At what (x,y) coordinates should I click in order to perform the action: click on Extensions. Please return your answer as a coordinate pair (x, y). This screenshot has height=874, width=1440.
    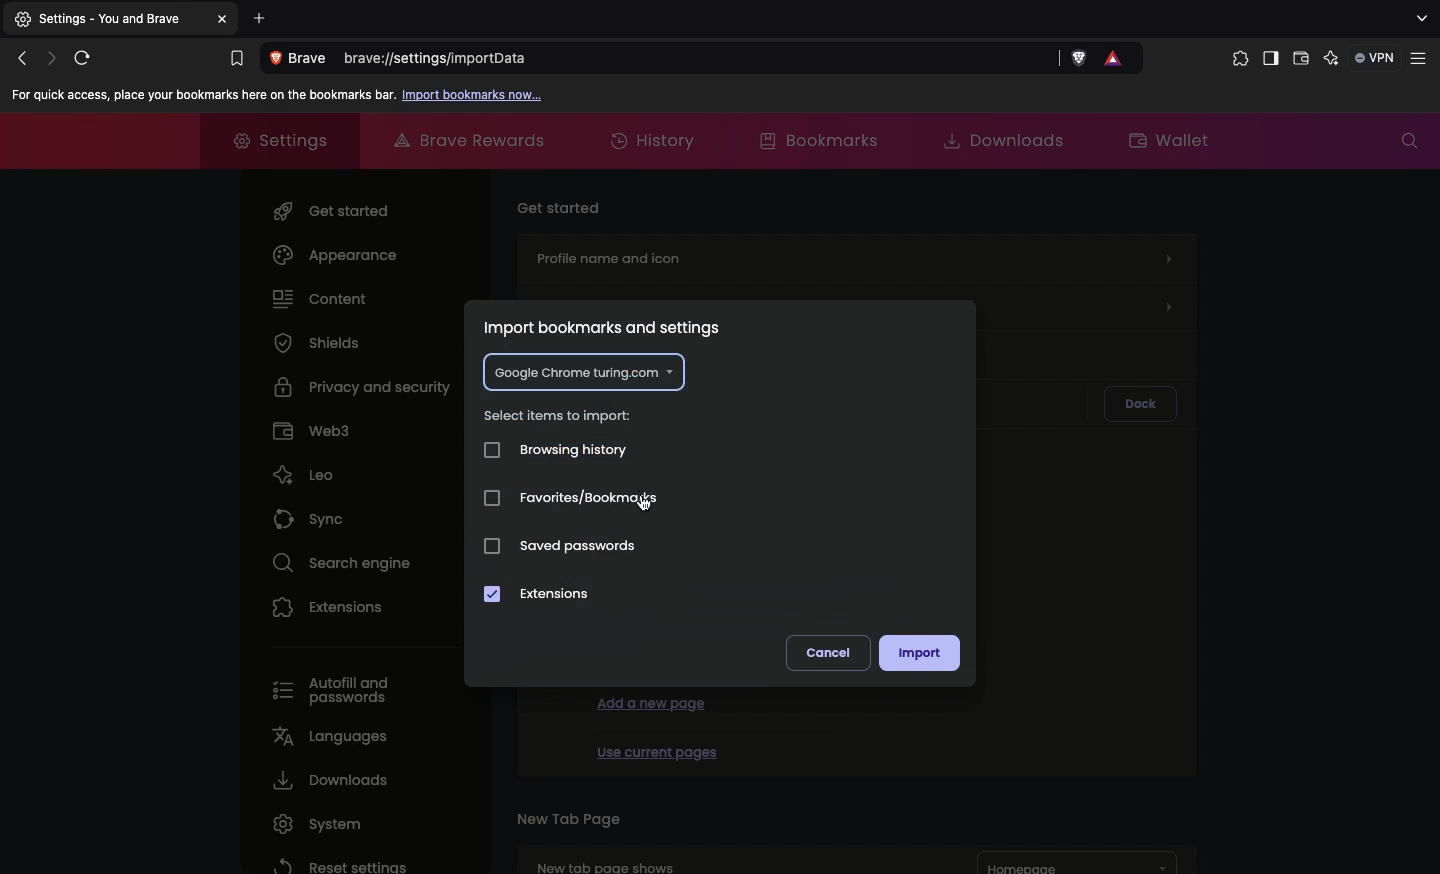
    Looking at the image, I should click on (544, 596).